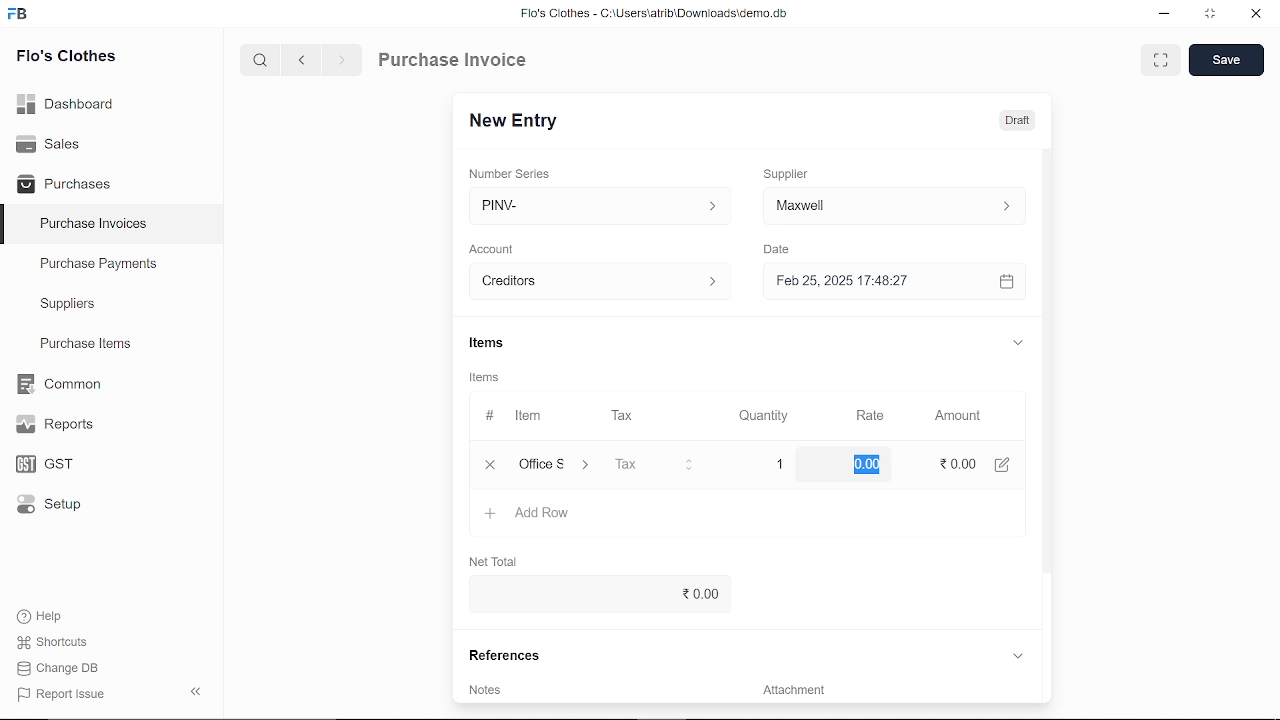 The width and height of the screenshot is (1280, 720). I want to click on Net Total, so click(500, 560).